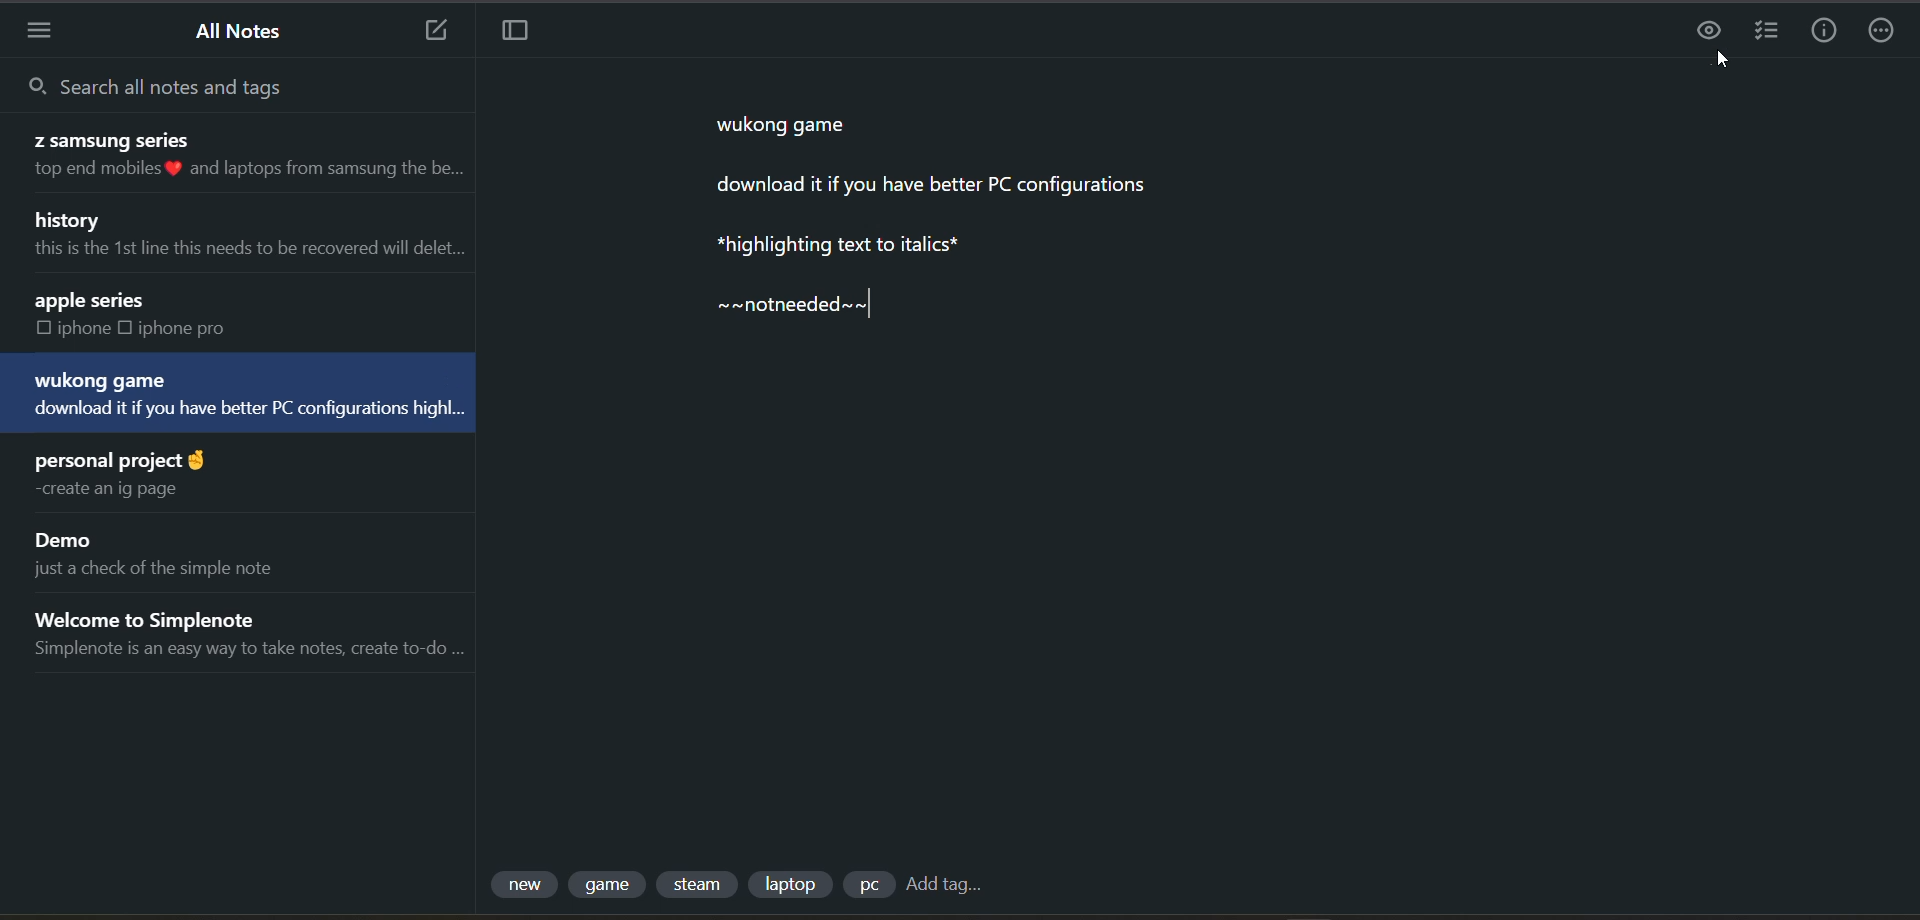  I want to click on cursor, so click(1719, 64).